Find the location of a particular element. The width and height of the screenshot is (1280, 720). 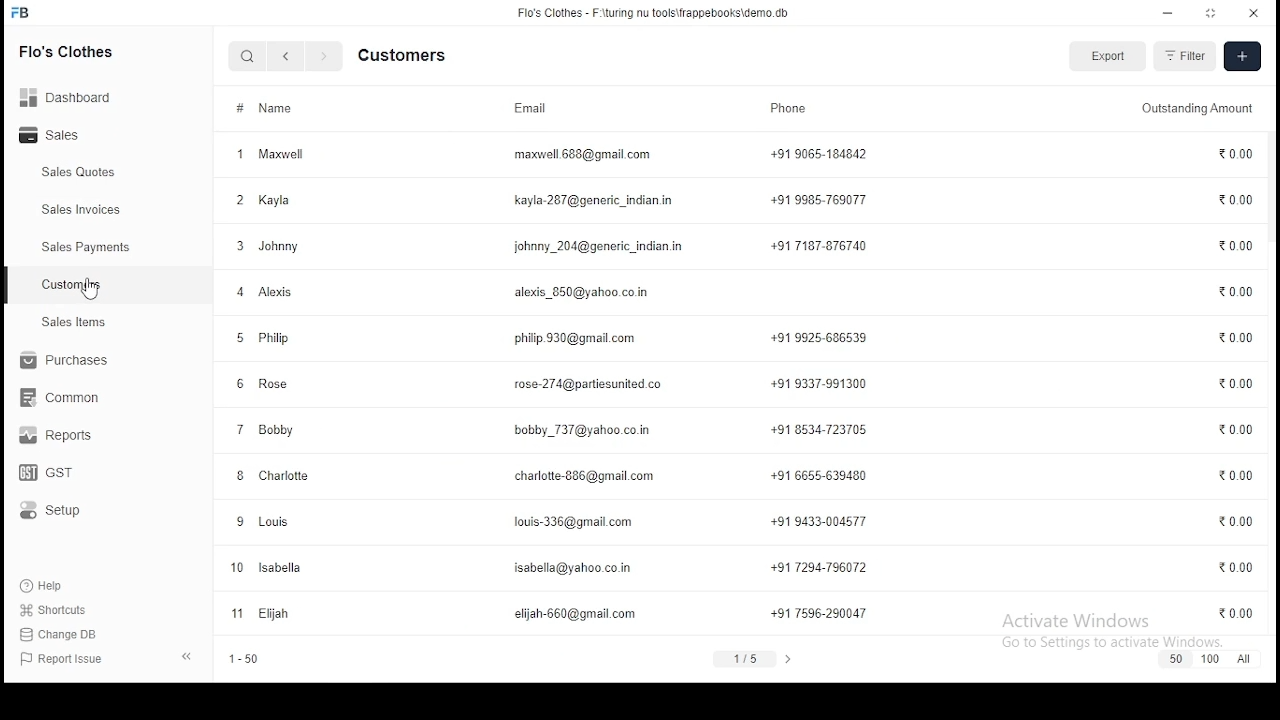

email is located at coordinates (531, 108).